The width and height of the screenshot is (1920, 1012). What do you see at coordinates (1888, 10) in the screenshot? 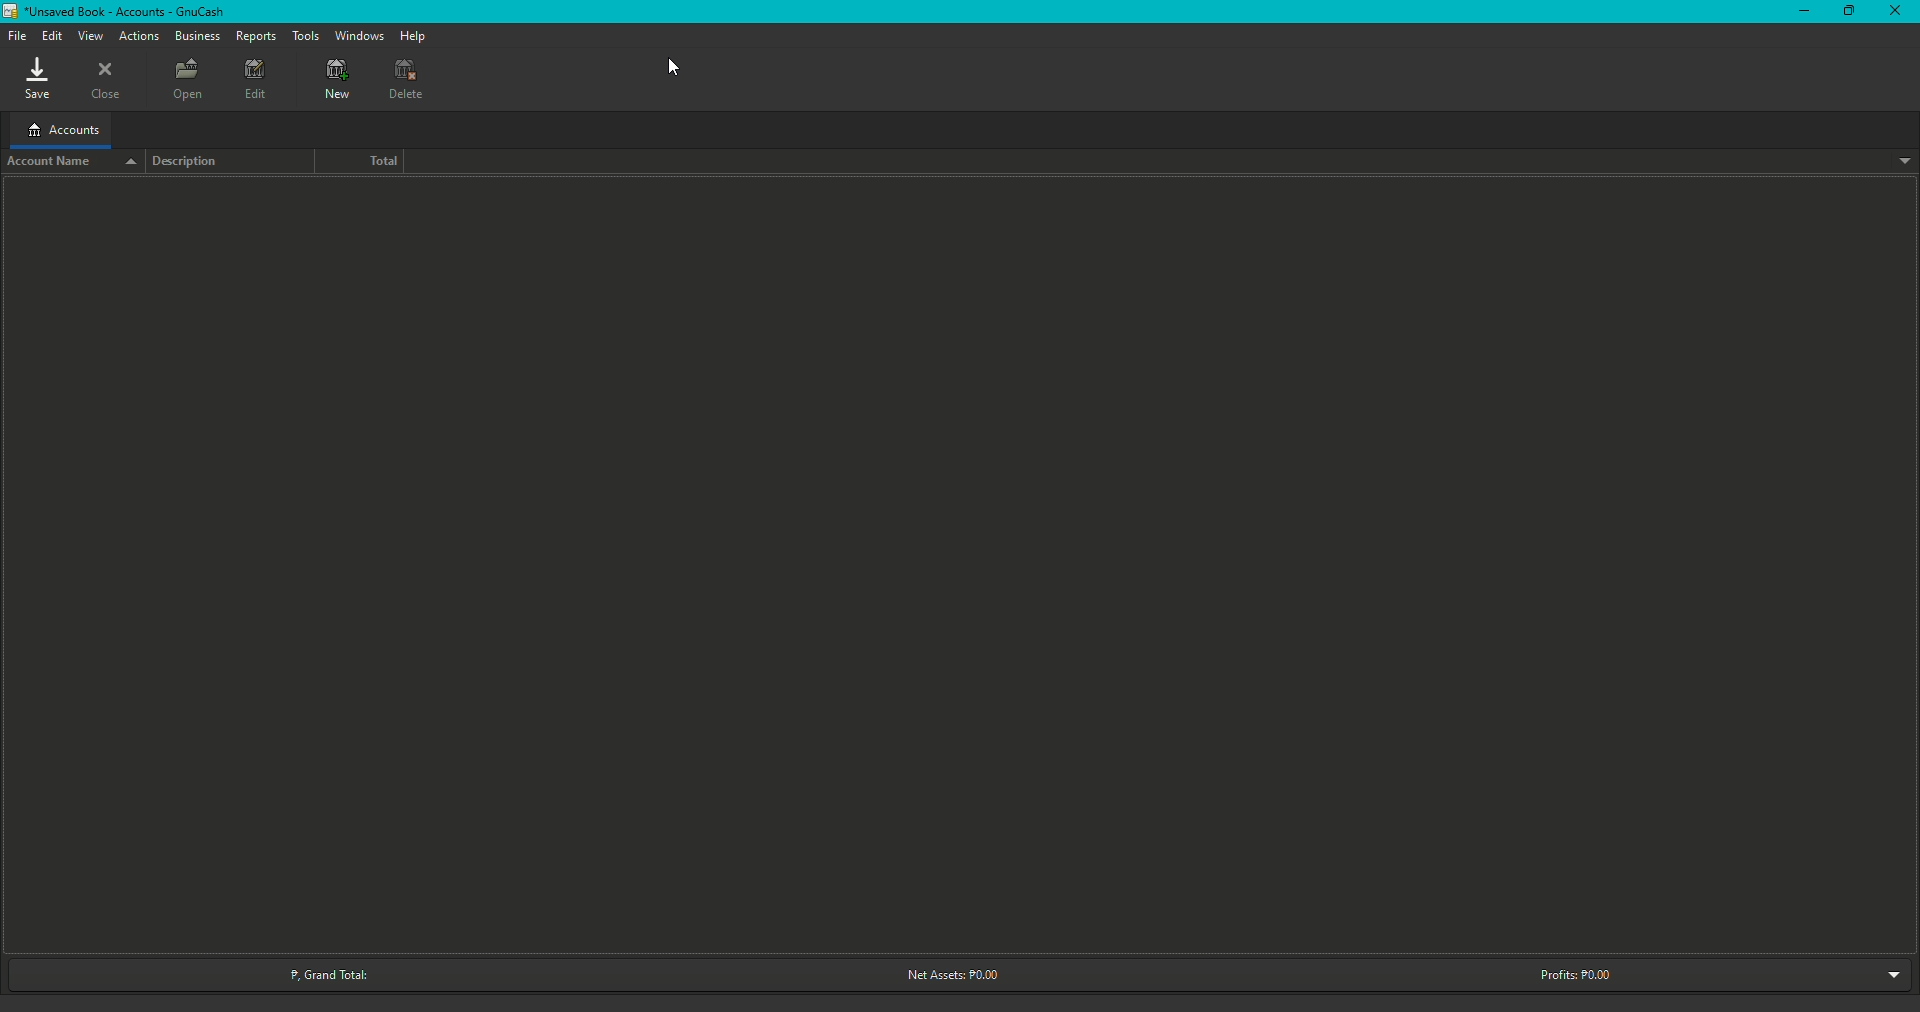
I see `Close` at bounding box center [1888, 10].